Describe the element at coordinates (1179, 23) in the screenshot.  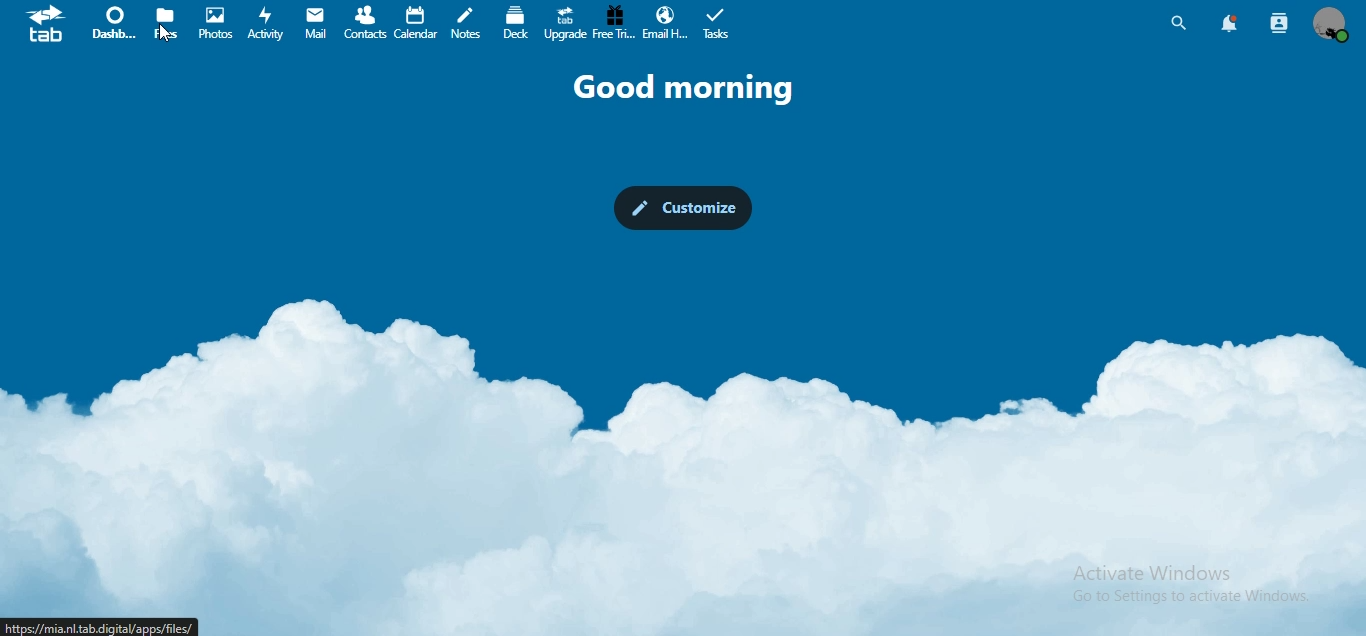
I see `search` at that location.